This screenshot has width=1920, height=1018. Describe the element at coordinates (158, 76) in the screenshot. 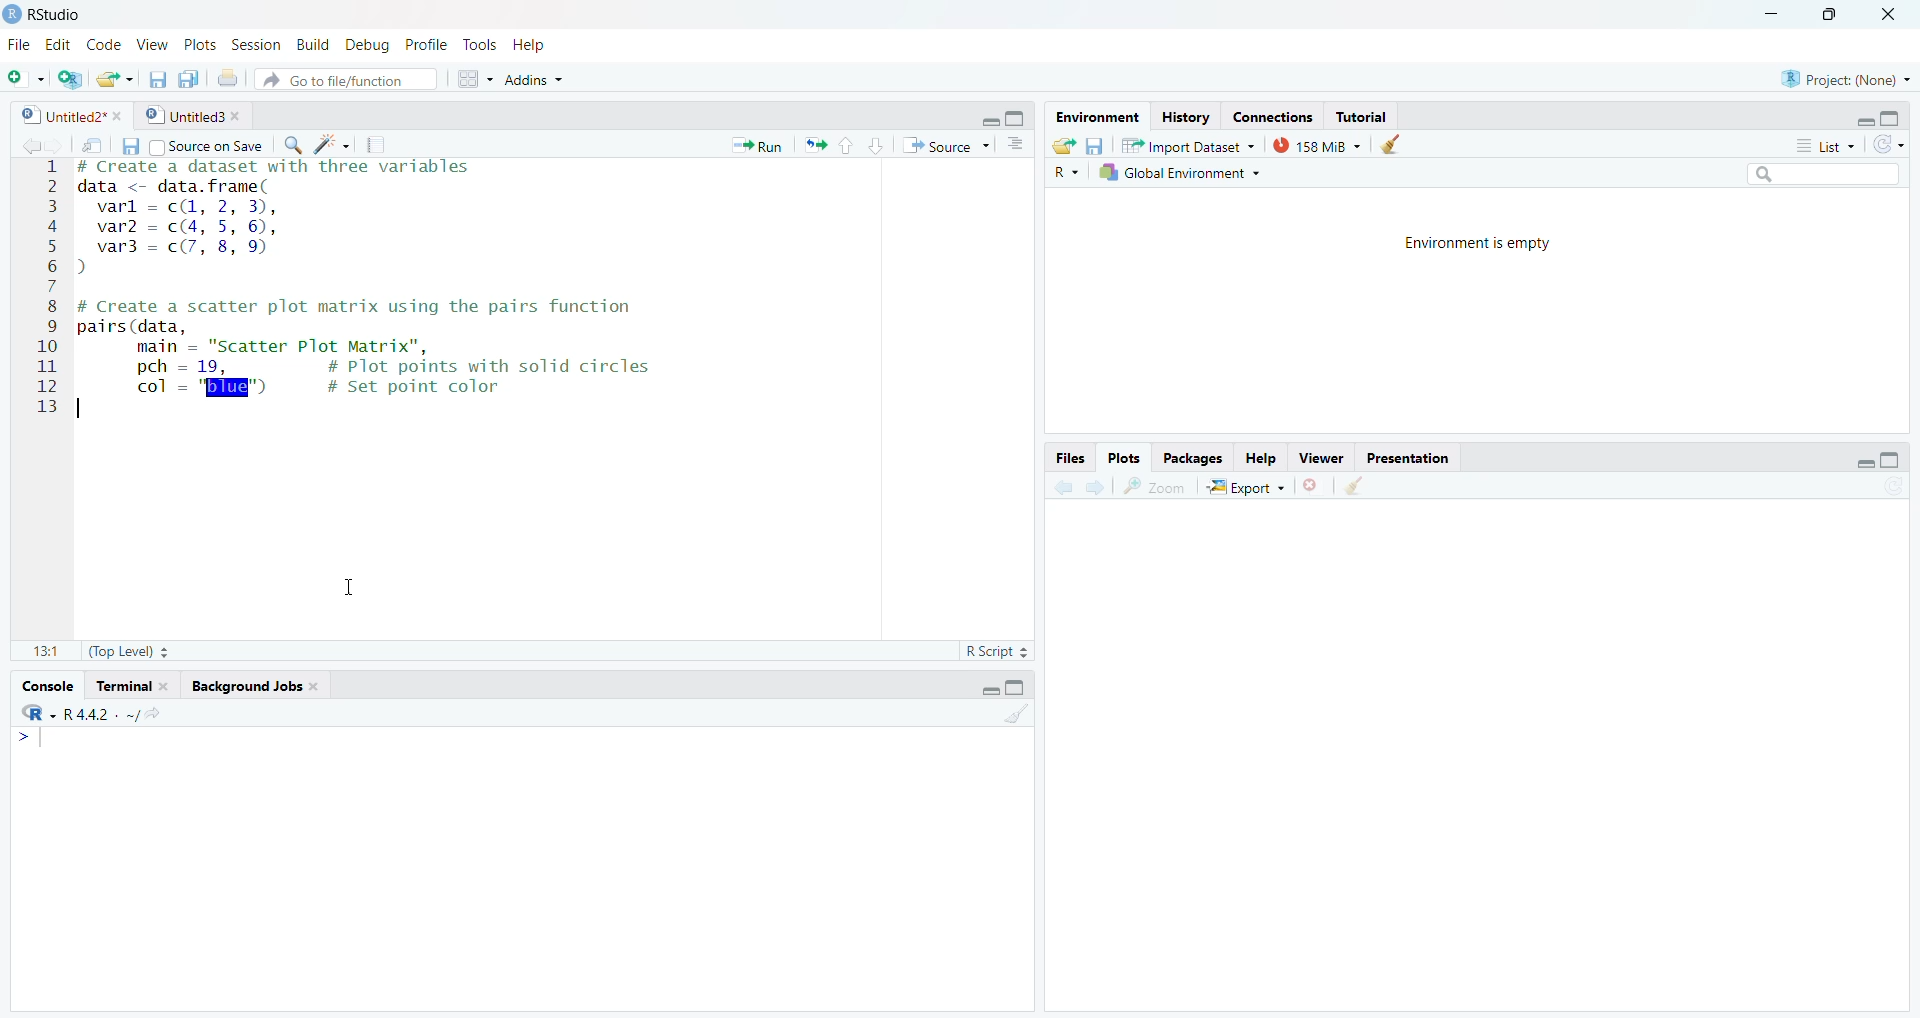

I see `Save current document` at that location.